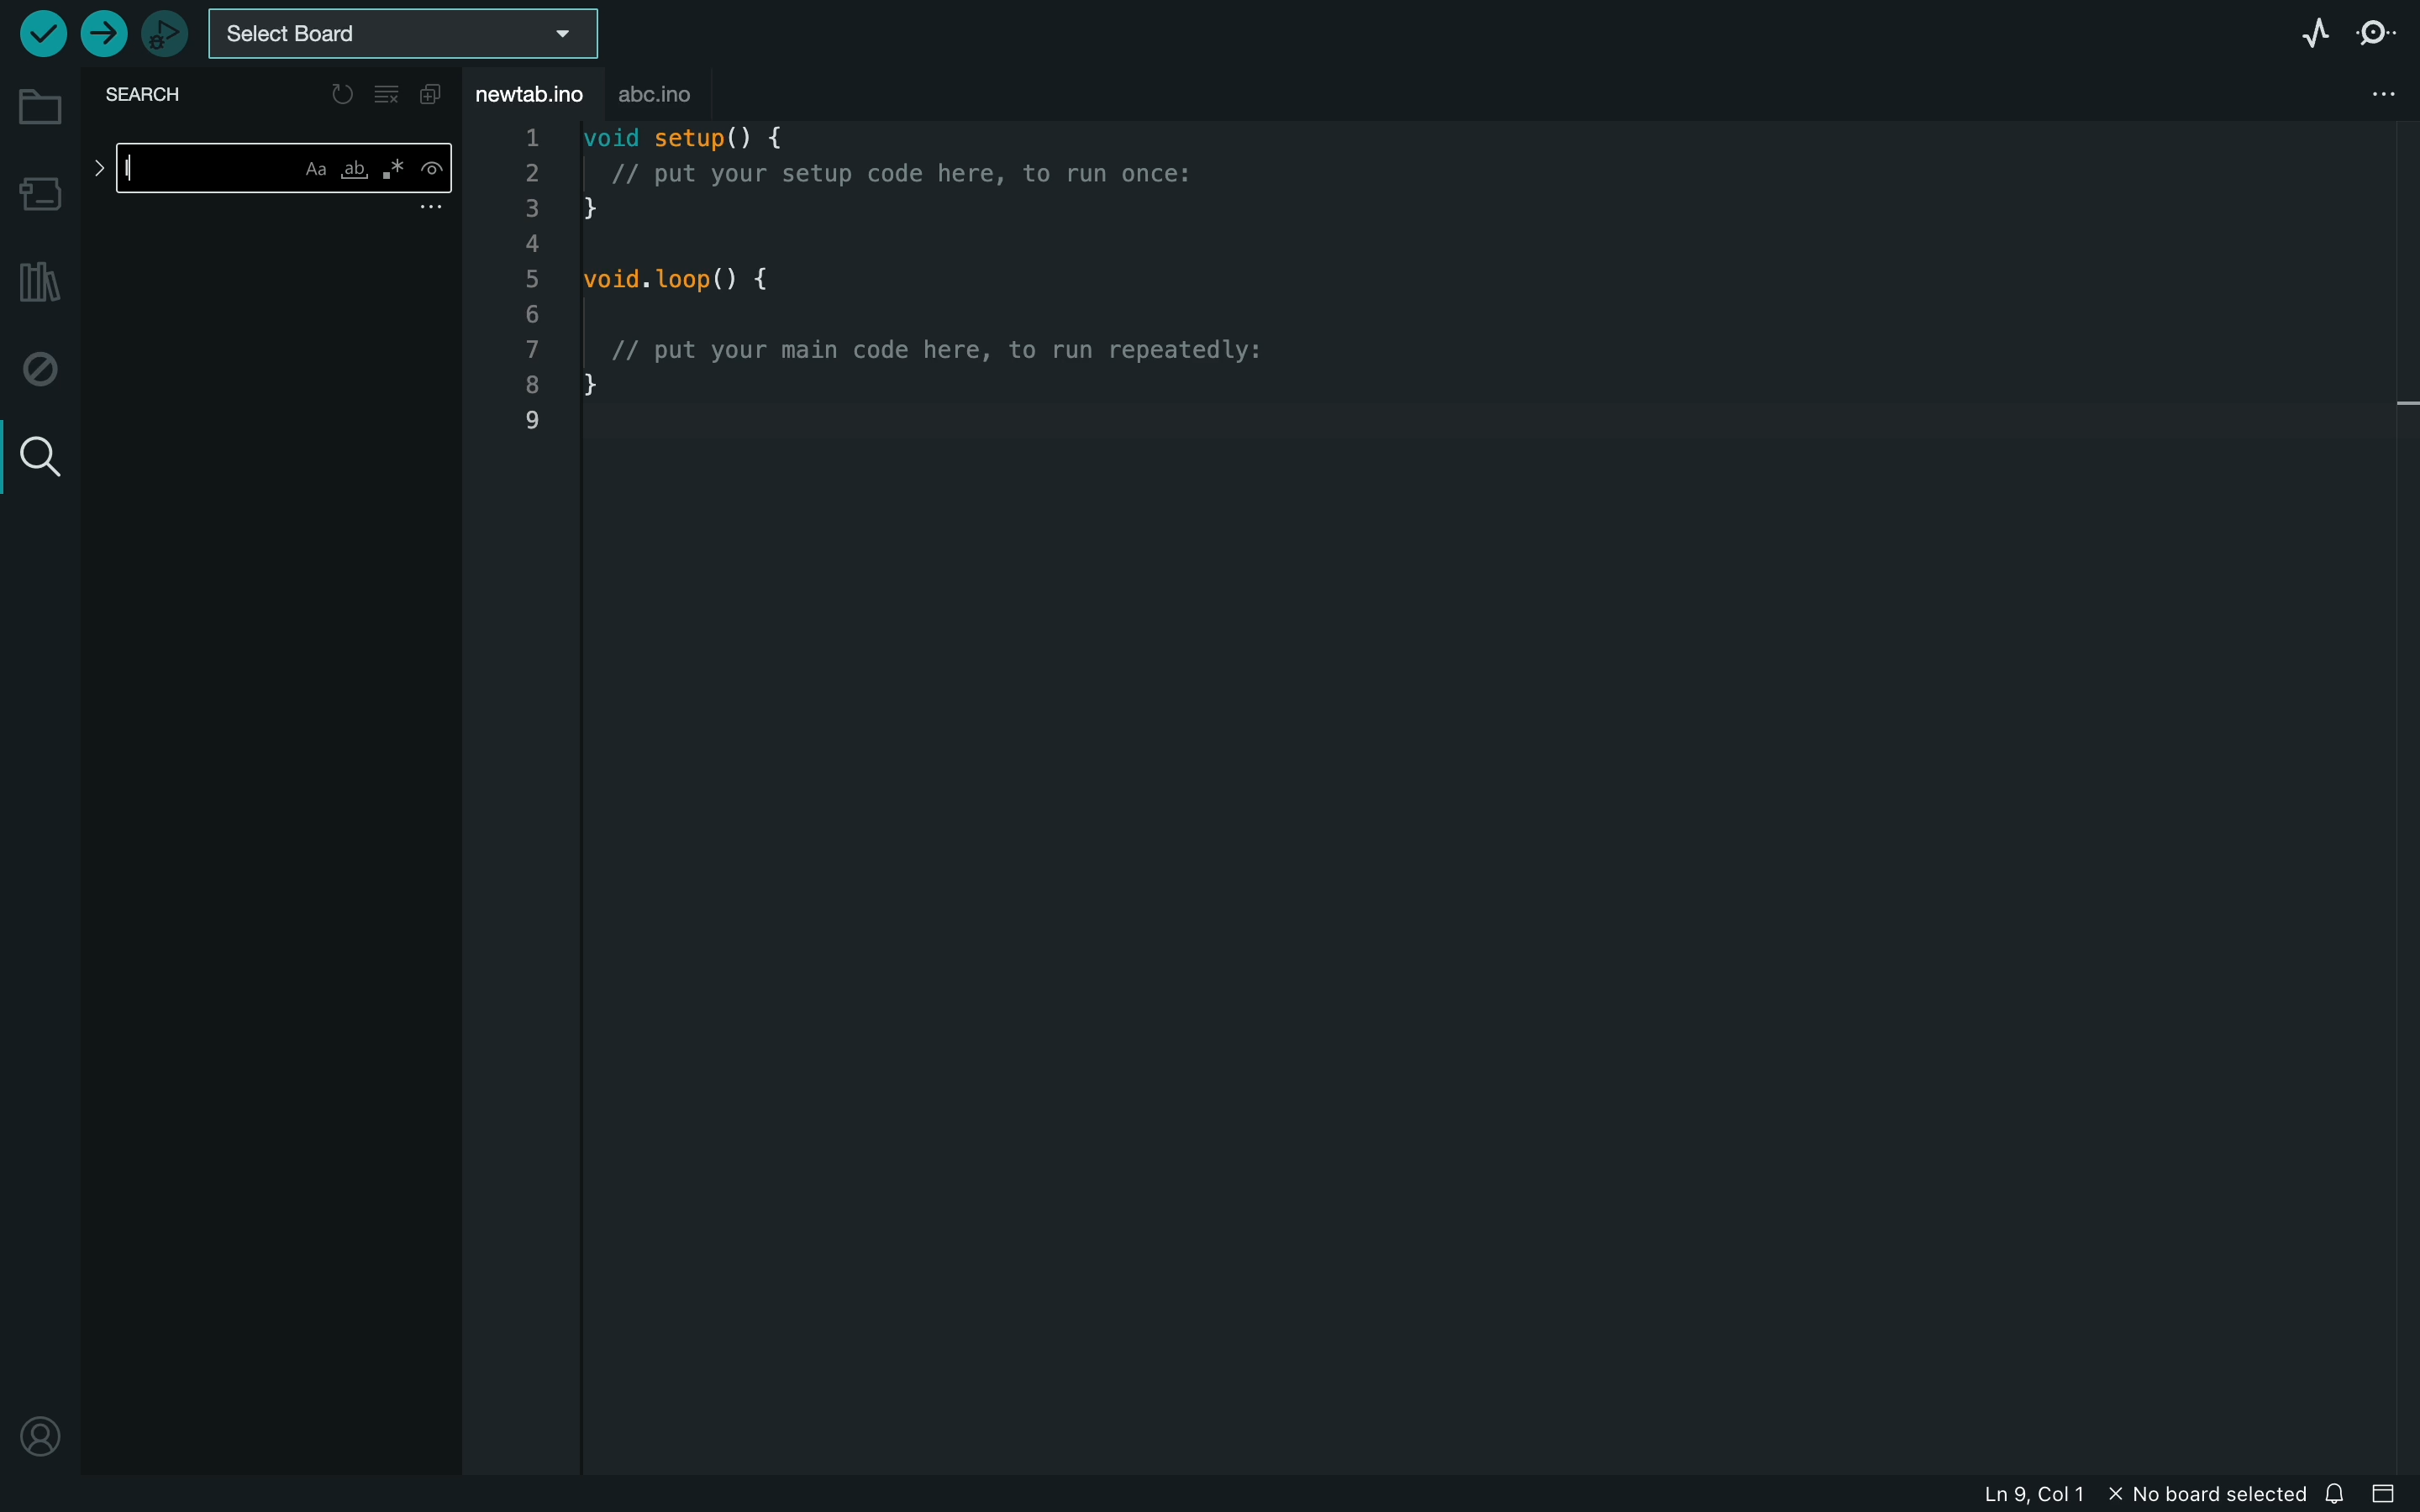 This screenshot has height=1512, width=2420. I want to click on serial plotter, so click(2289, 30).